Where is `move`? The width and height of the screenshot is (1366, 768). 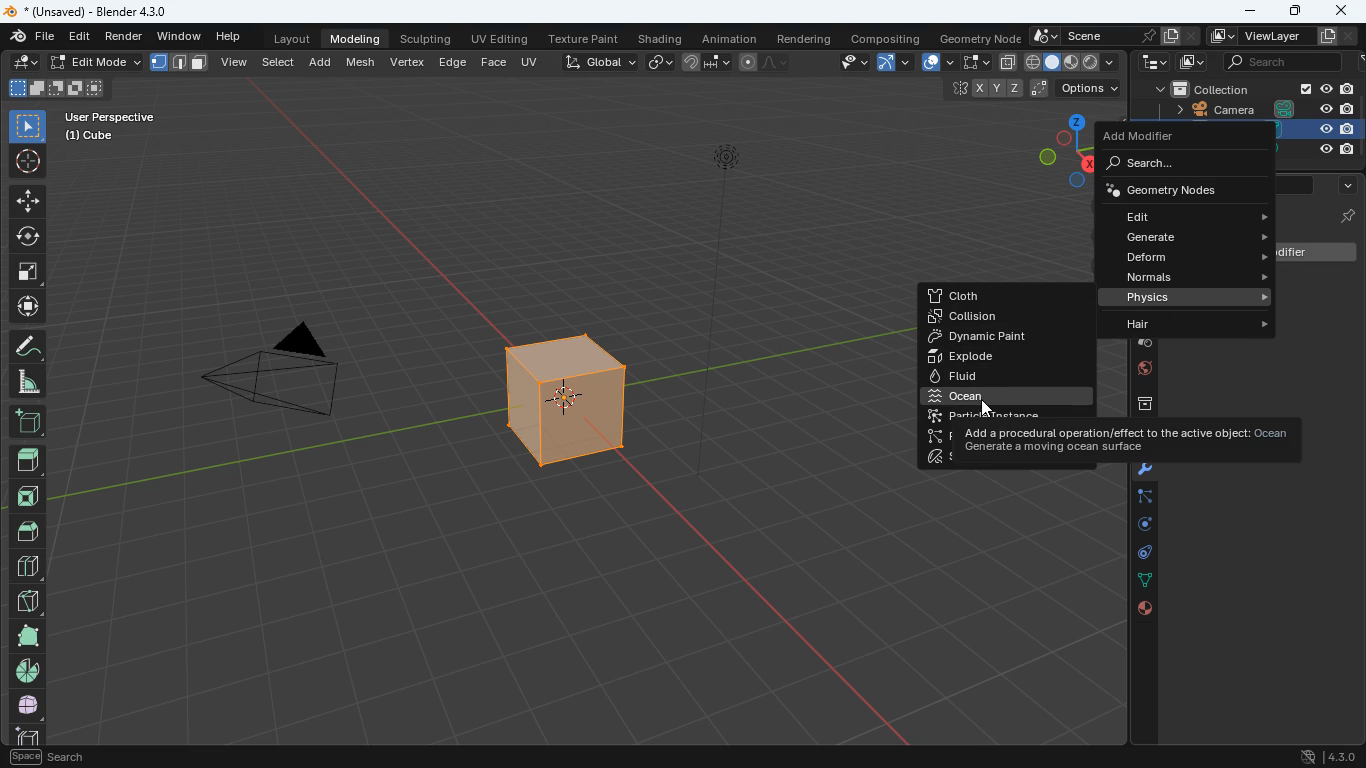 move is located at coordinates (27, 306).